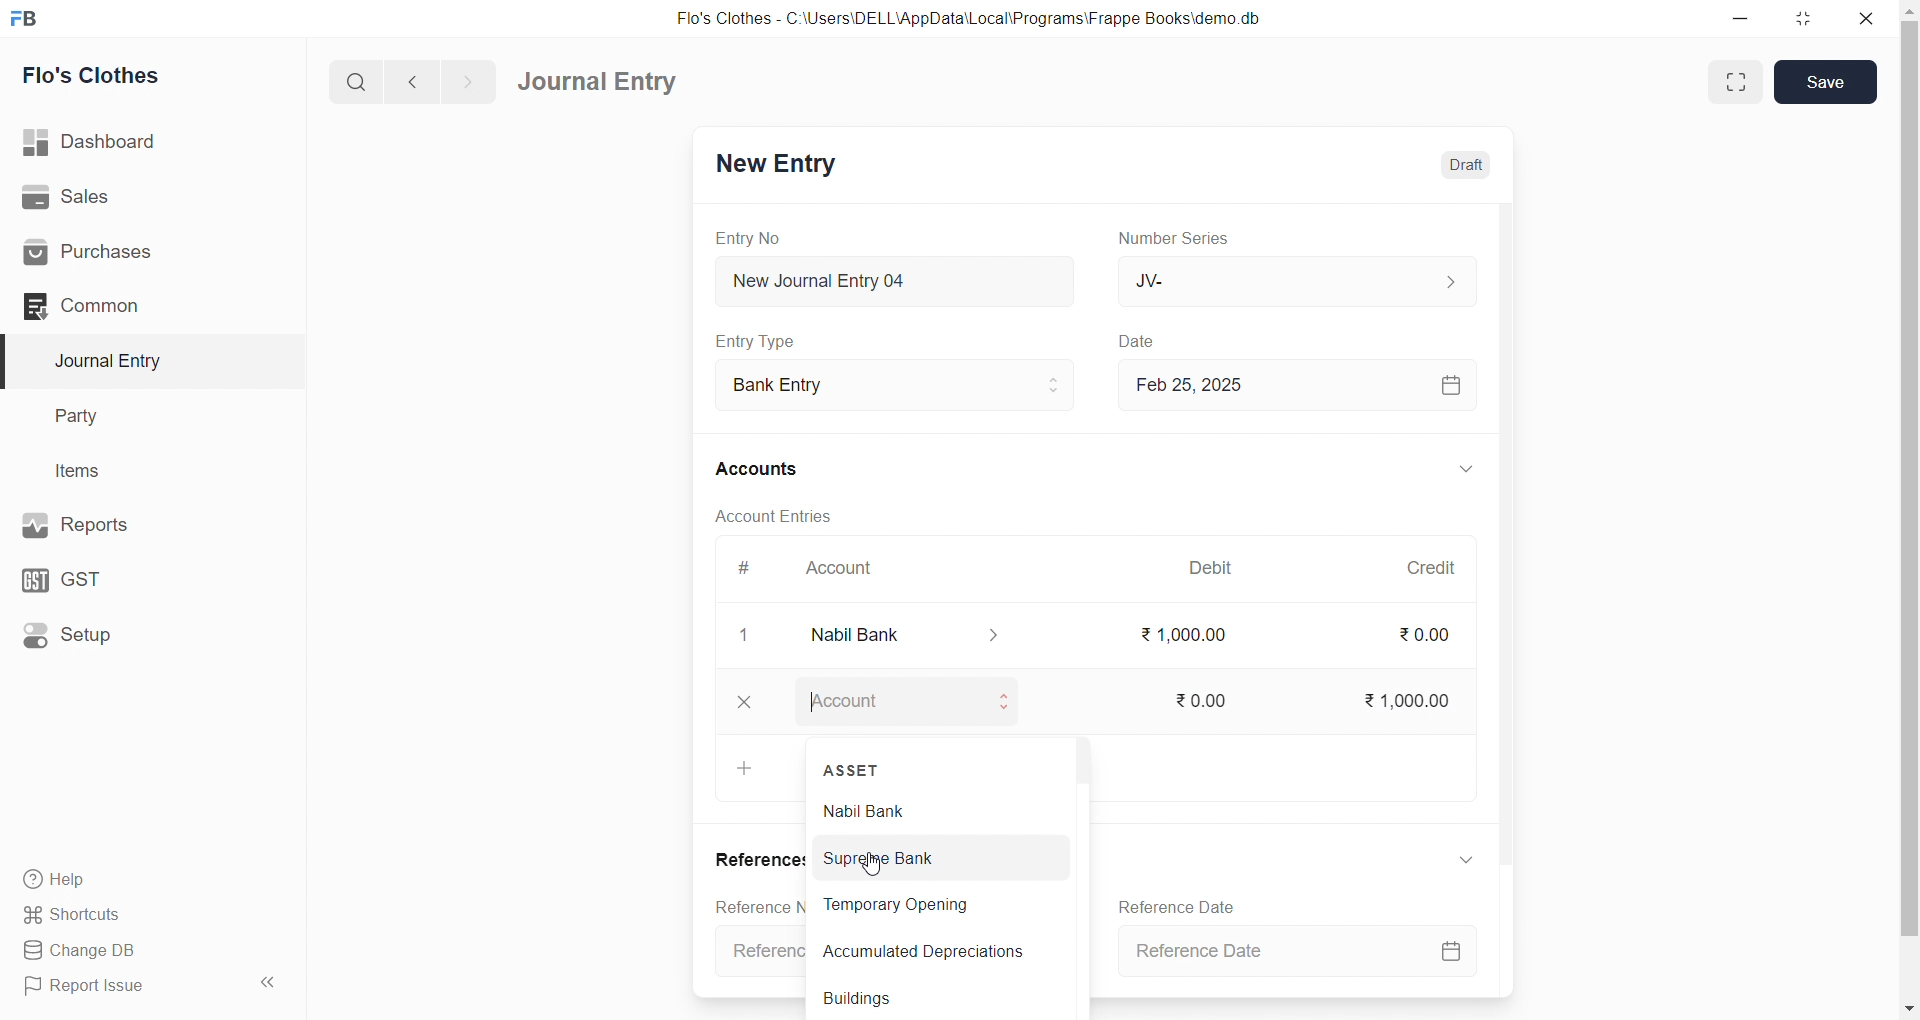 Image resolution: width=1920 pixels, height=1020 pixels. I want to click on Save, so click(1825, 83).